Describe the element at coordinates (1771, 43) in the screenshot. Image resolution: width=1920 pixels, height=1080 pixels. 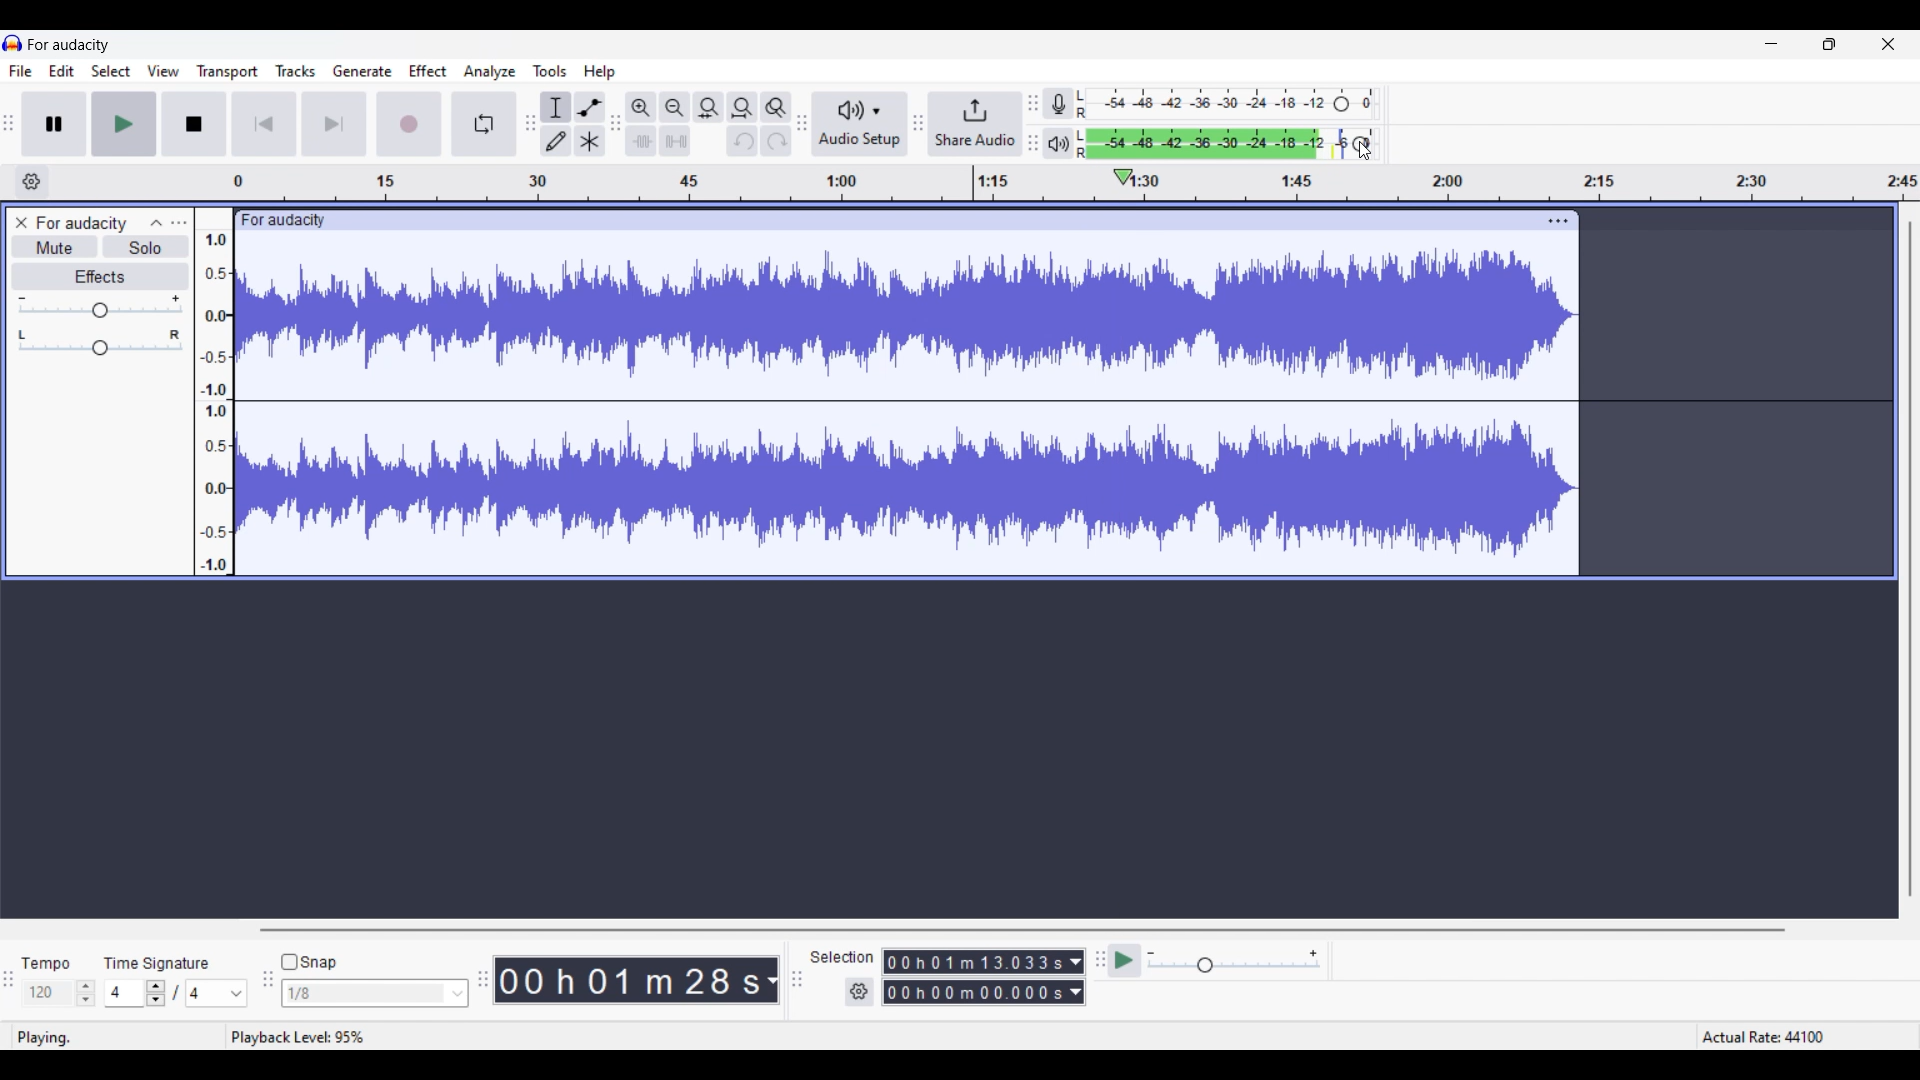
I see `Minimize` at that location.